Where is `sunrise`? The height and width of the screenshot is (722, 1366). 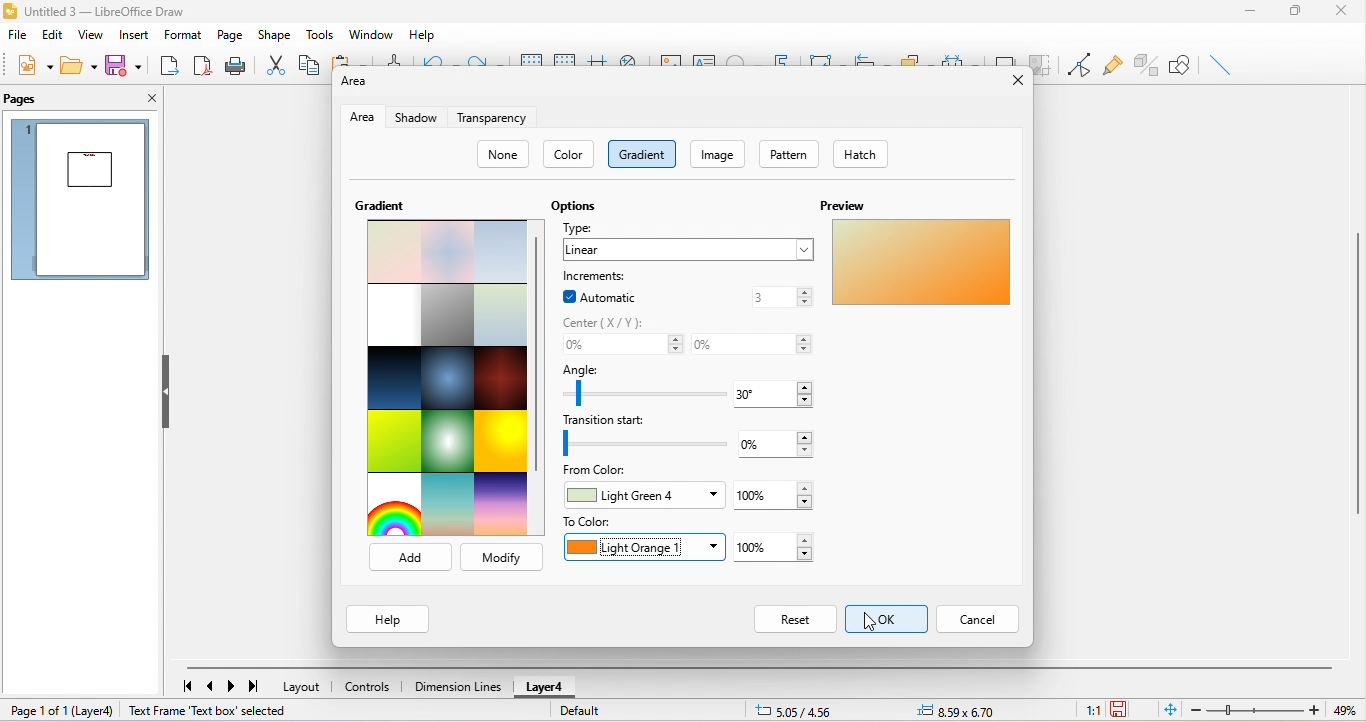 sunrise is located at coordinates (449, 505).